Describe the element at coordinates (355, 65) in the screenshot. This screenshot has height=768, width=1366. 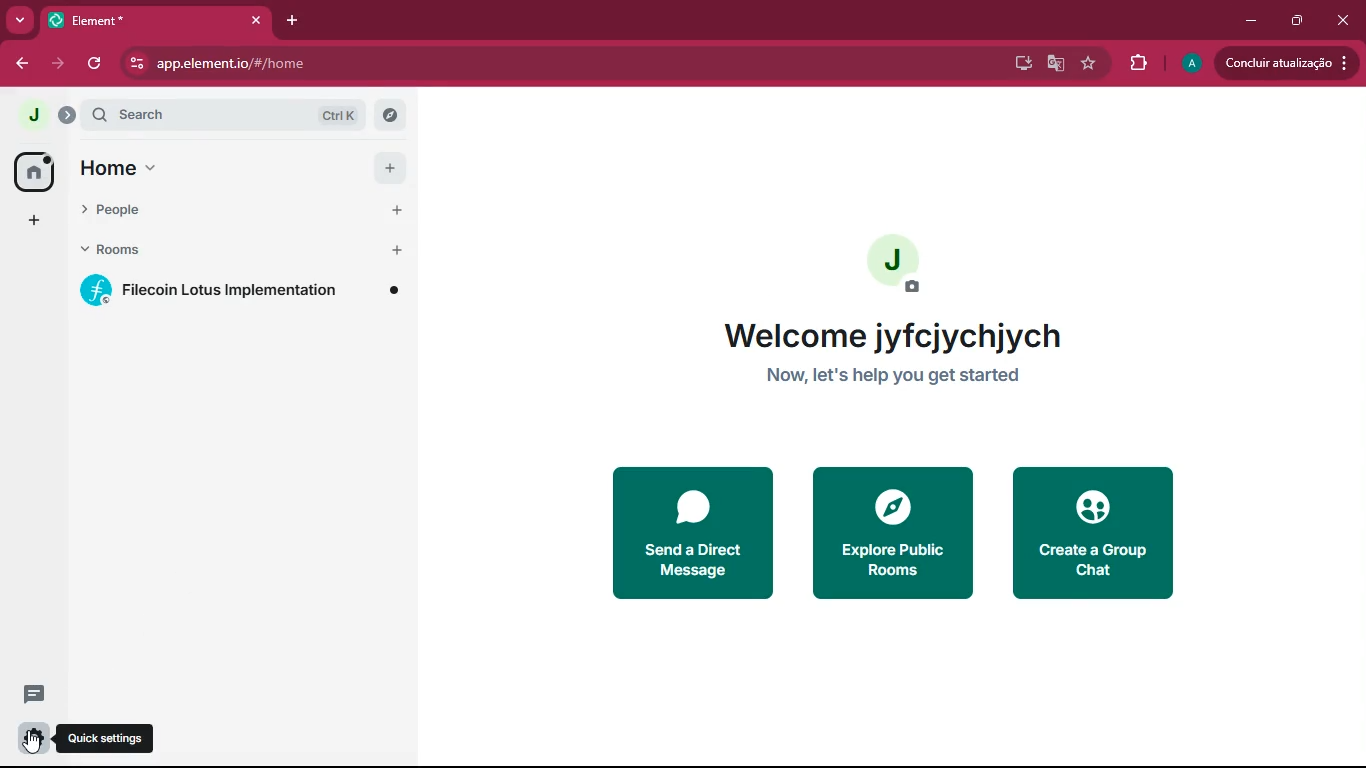
I see `app.element.io/#/home` at that location.